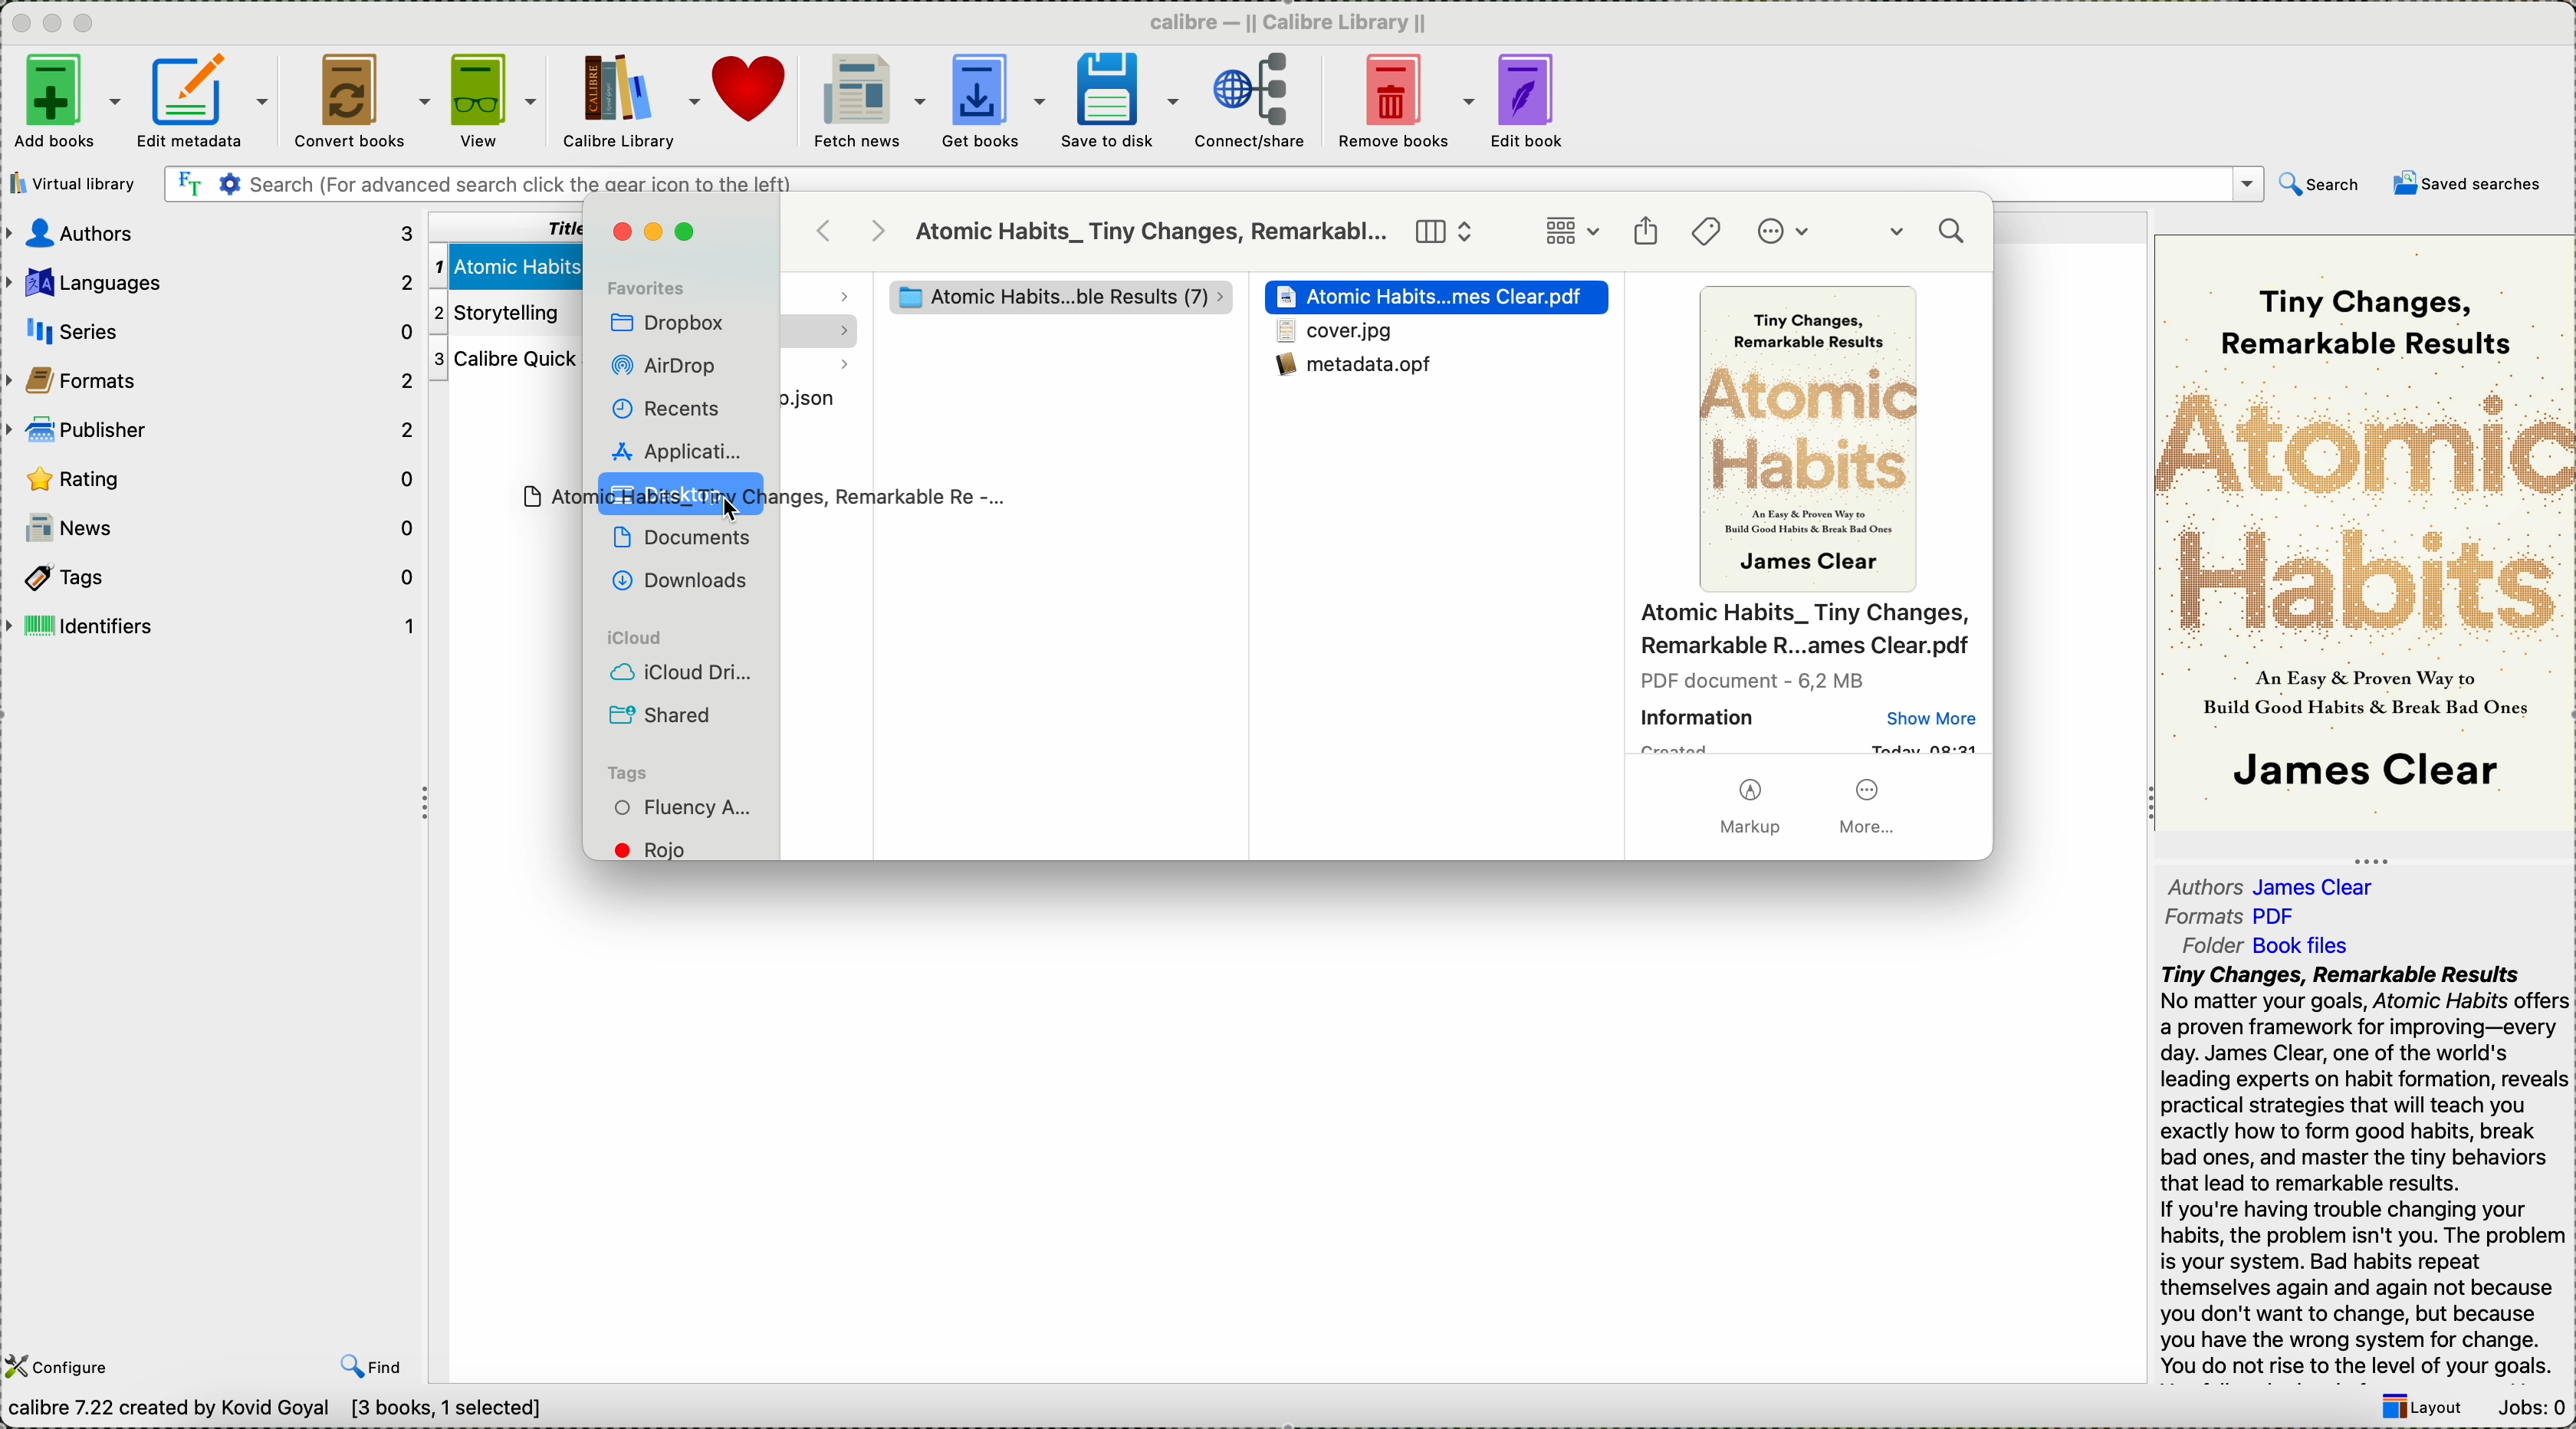 The height and width of the screenshot is (1429, 2576). I want to click on formats, so click(213, 378).